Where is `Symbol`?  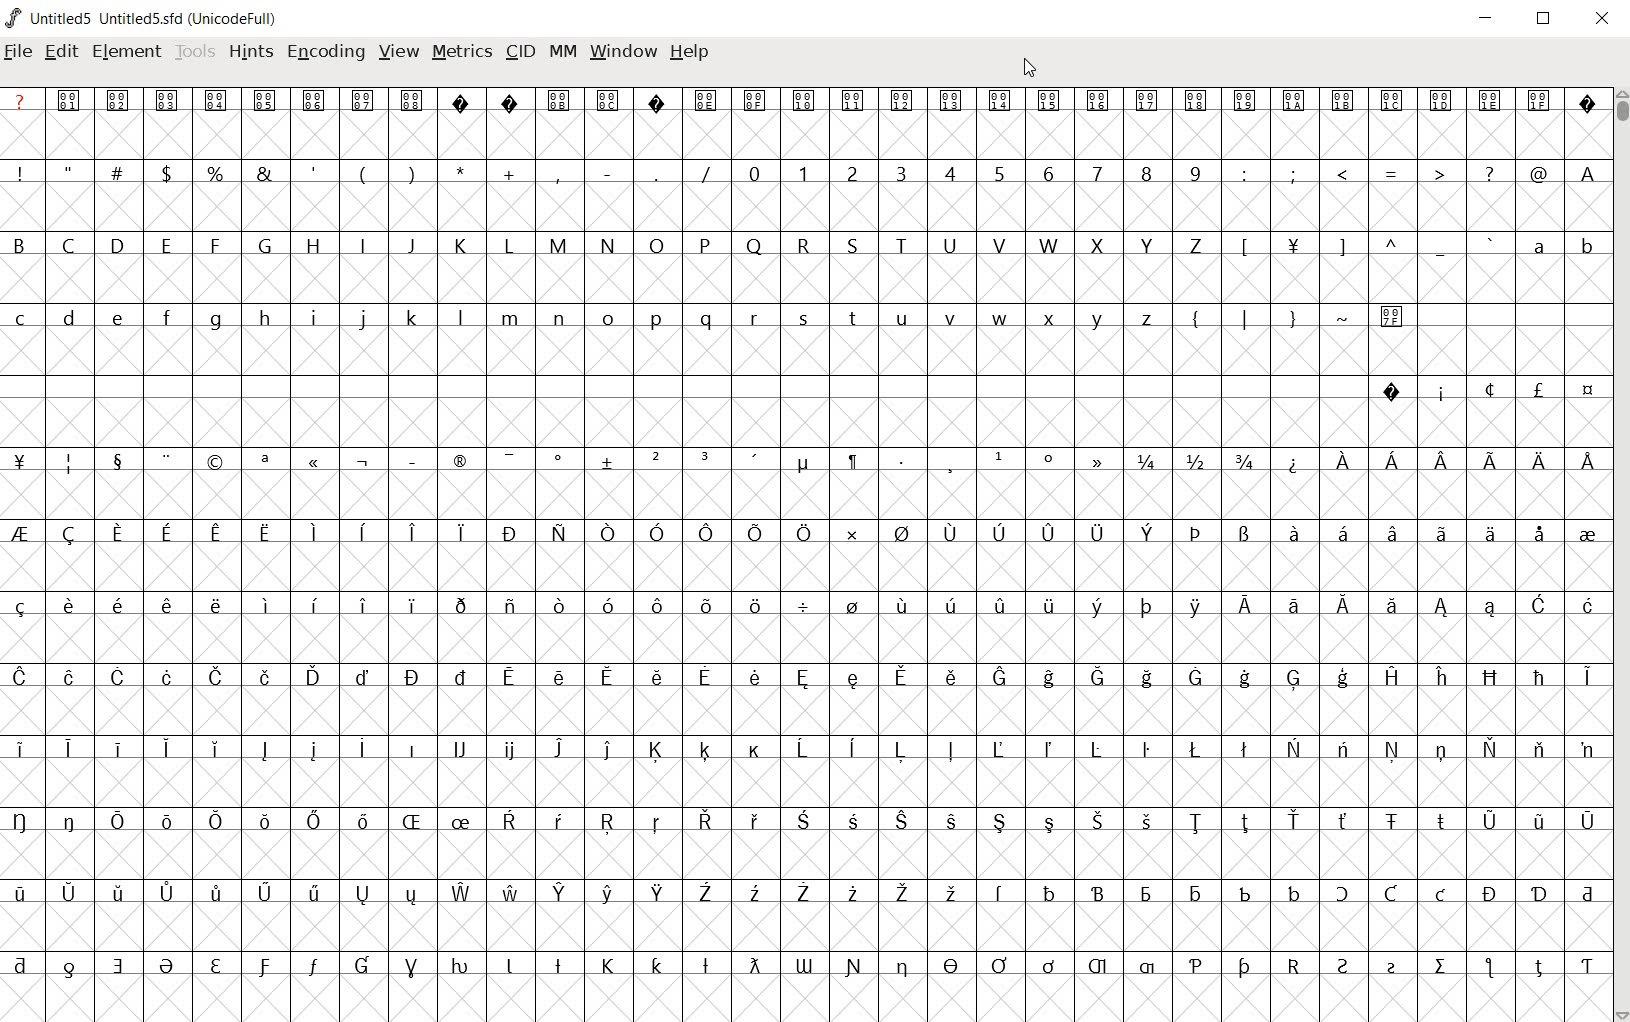 Symbol is located at coordinates (1587, 607).